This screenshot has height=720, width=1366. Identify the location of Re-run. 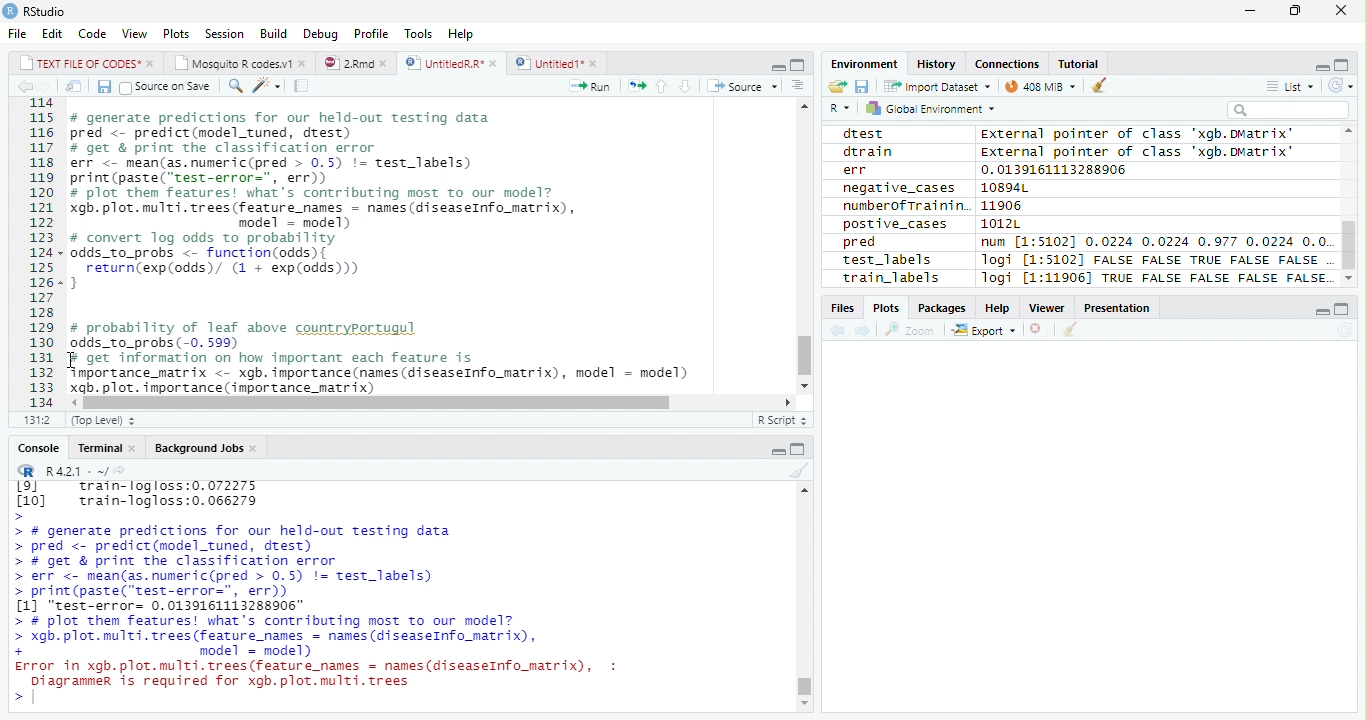
(633, 84).